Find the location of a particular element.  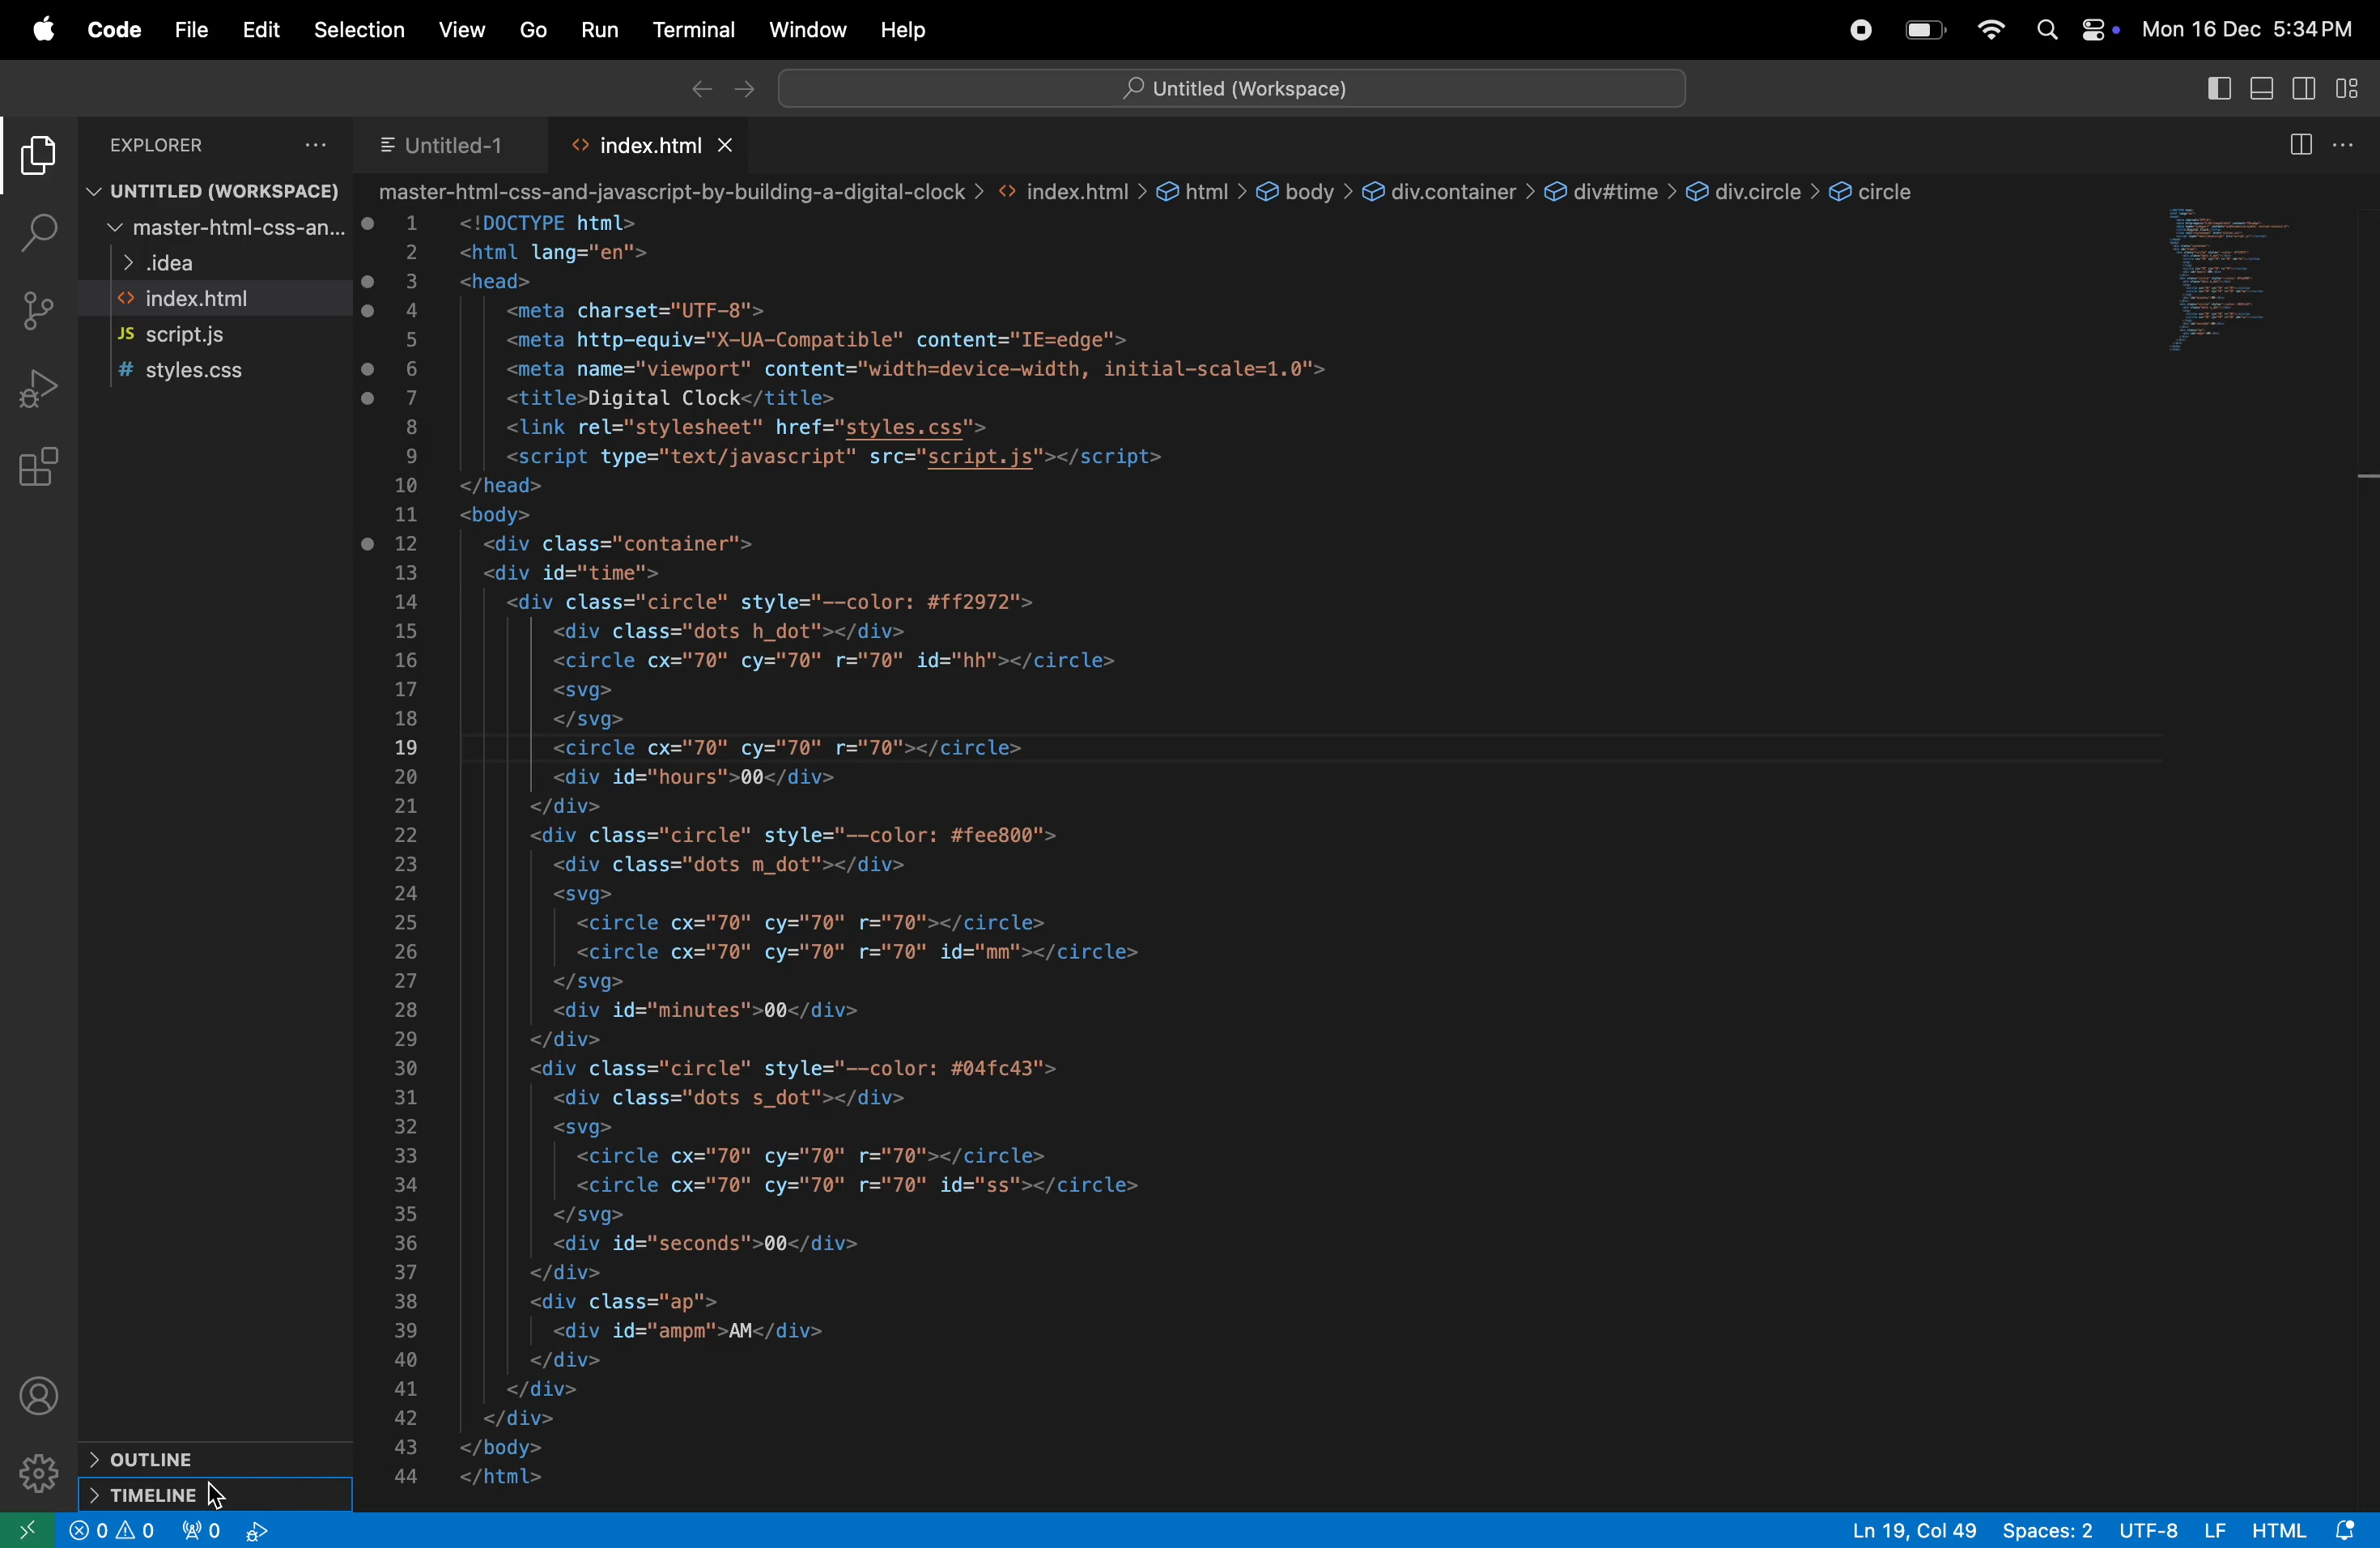

untitled is located at coordinates (450, 143).